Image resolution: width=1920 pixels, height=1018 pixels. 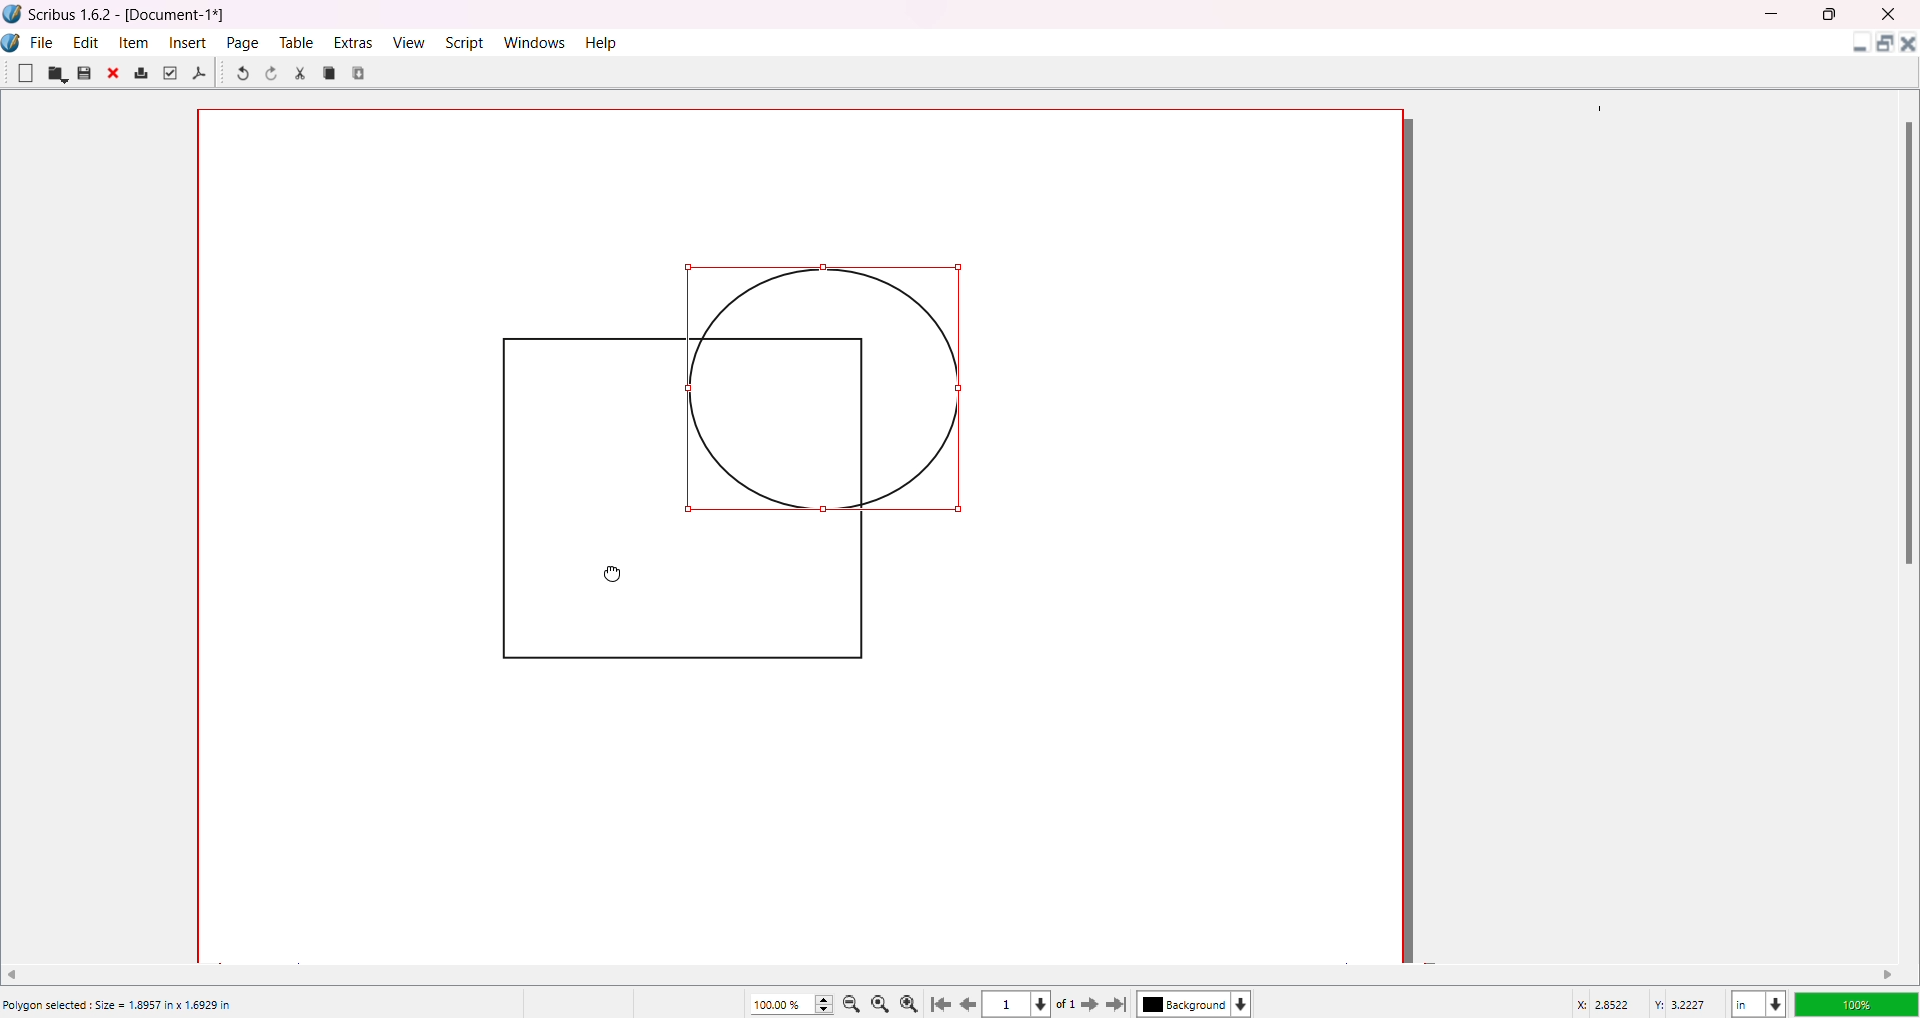 What do you see at coordinates (467, 41) in the screenshot?
I see `Script` at bounding box center [467, 41].